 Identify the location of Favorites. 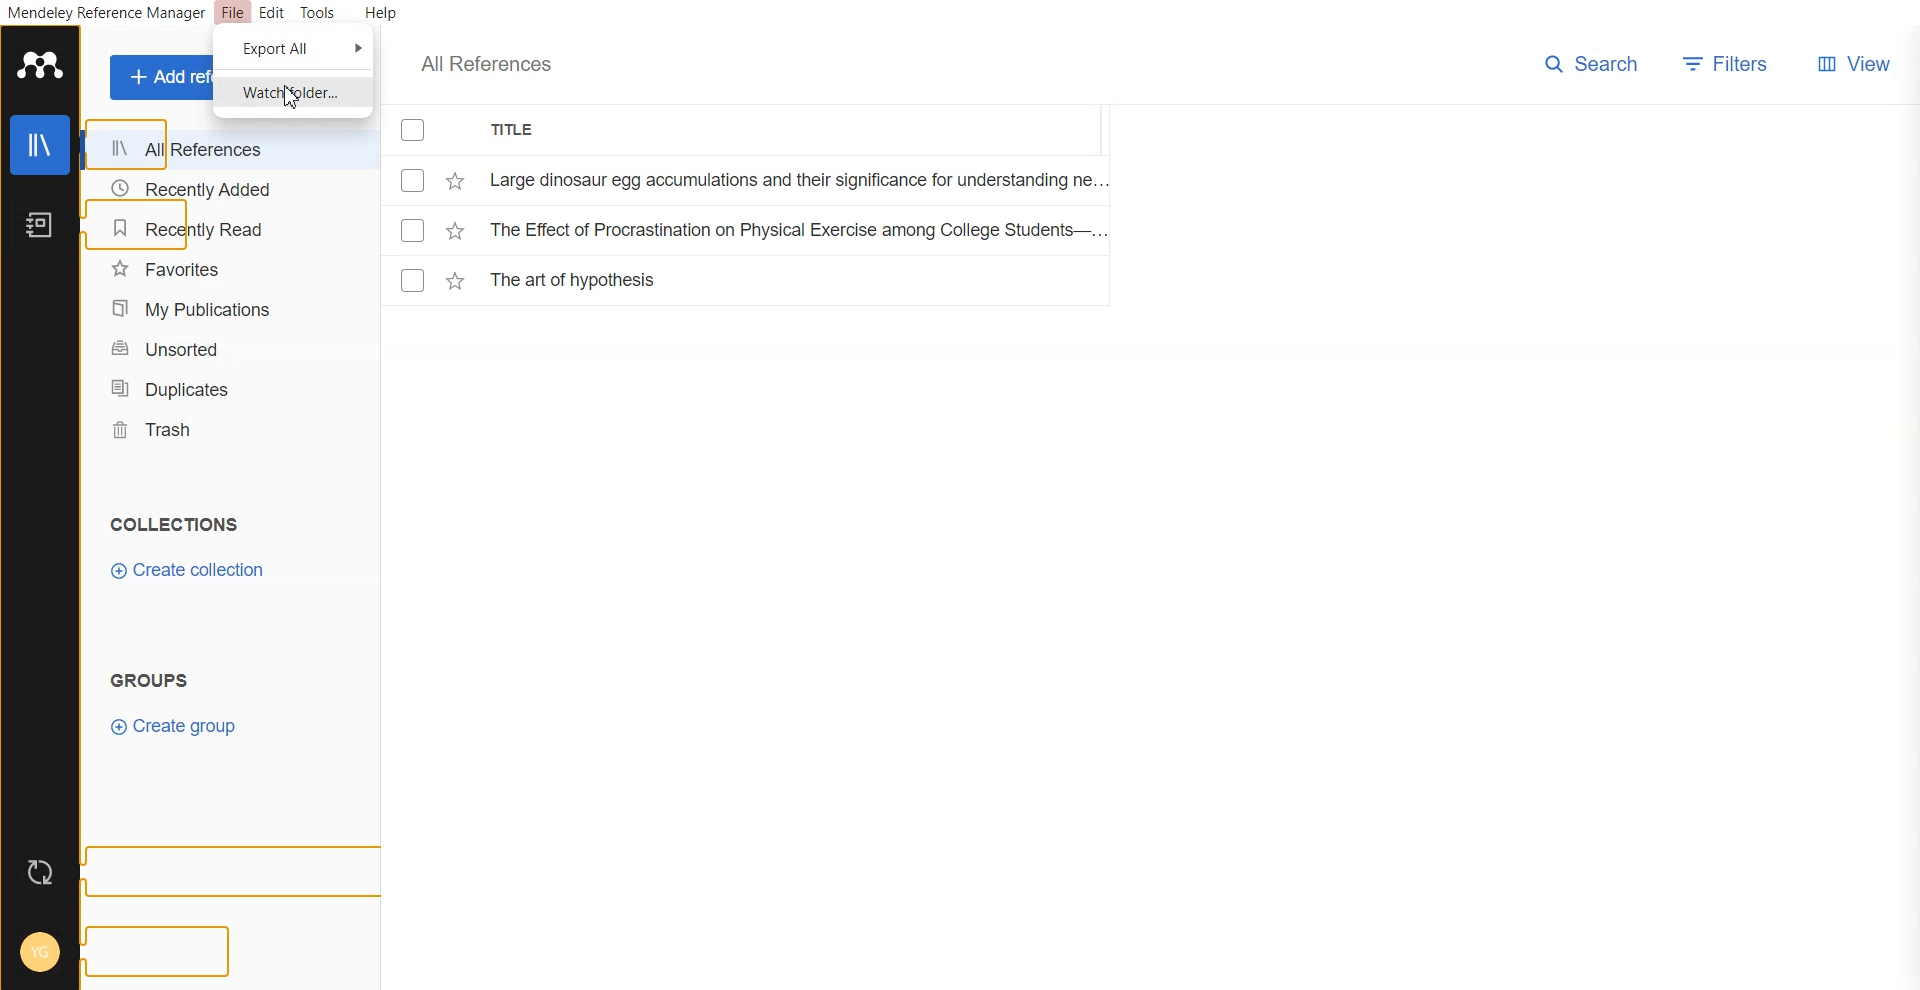
(213, 270).